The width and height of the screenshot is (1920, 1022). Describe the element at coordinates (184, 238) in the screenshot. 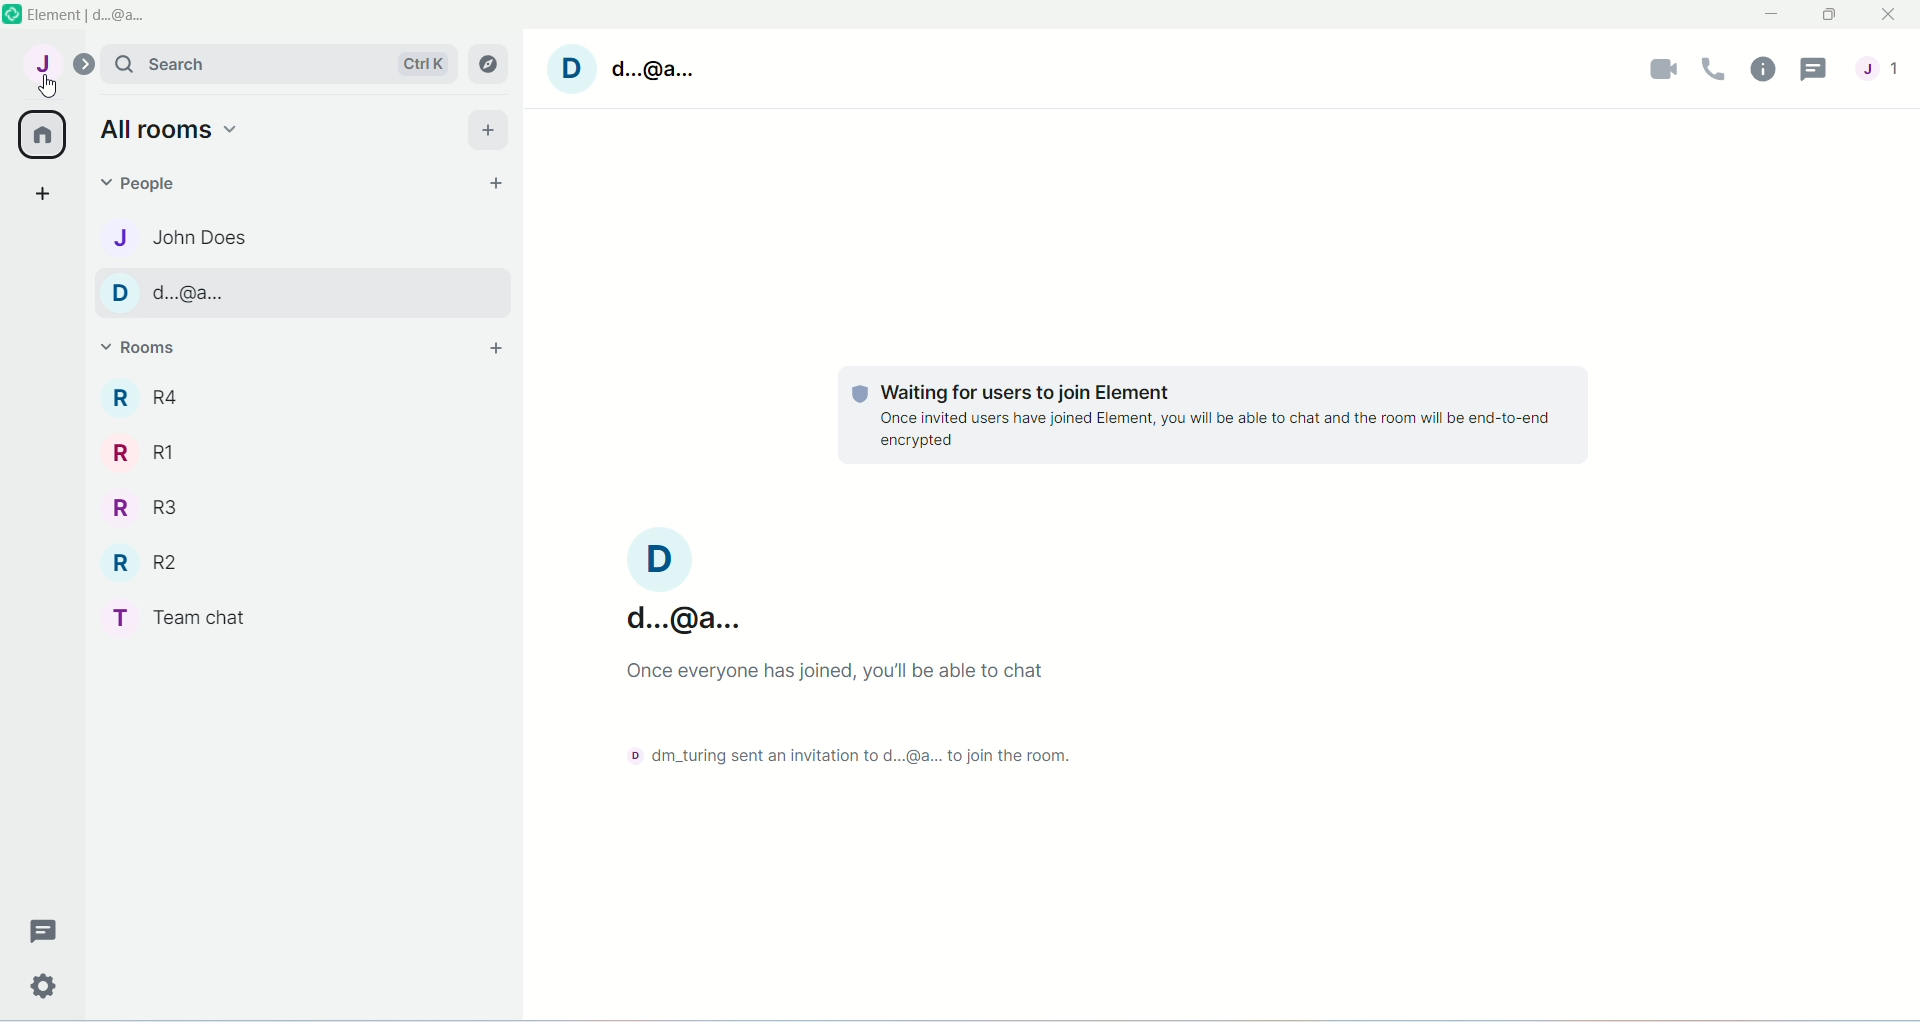

I see `Contact name-john does` at that location.